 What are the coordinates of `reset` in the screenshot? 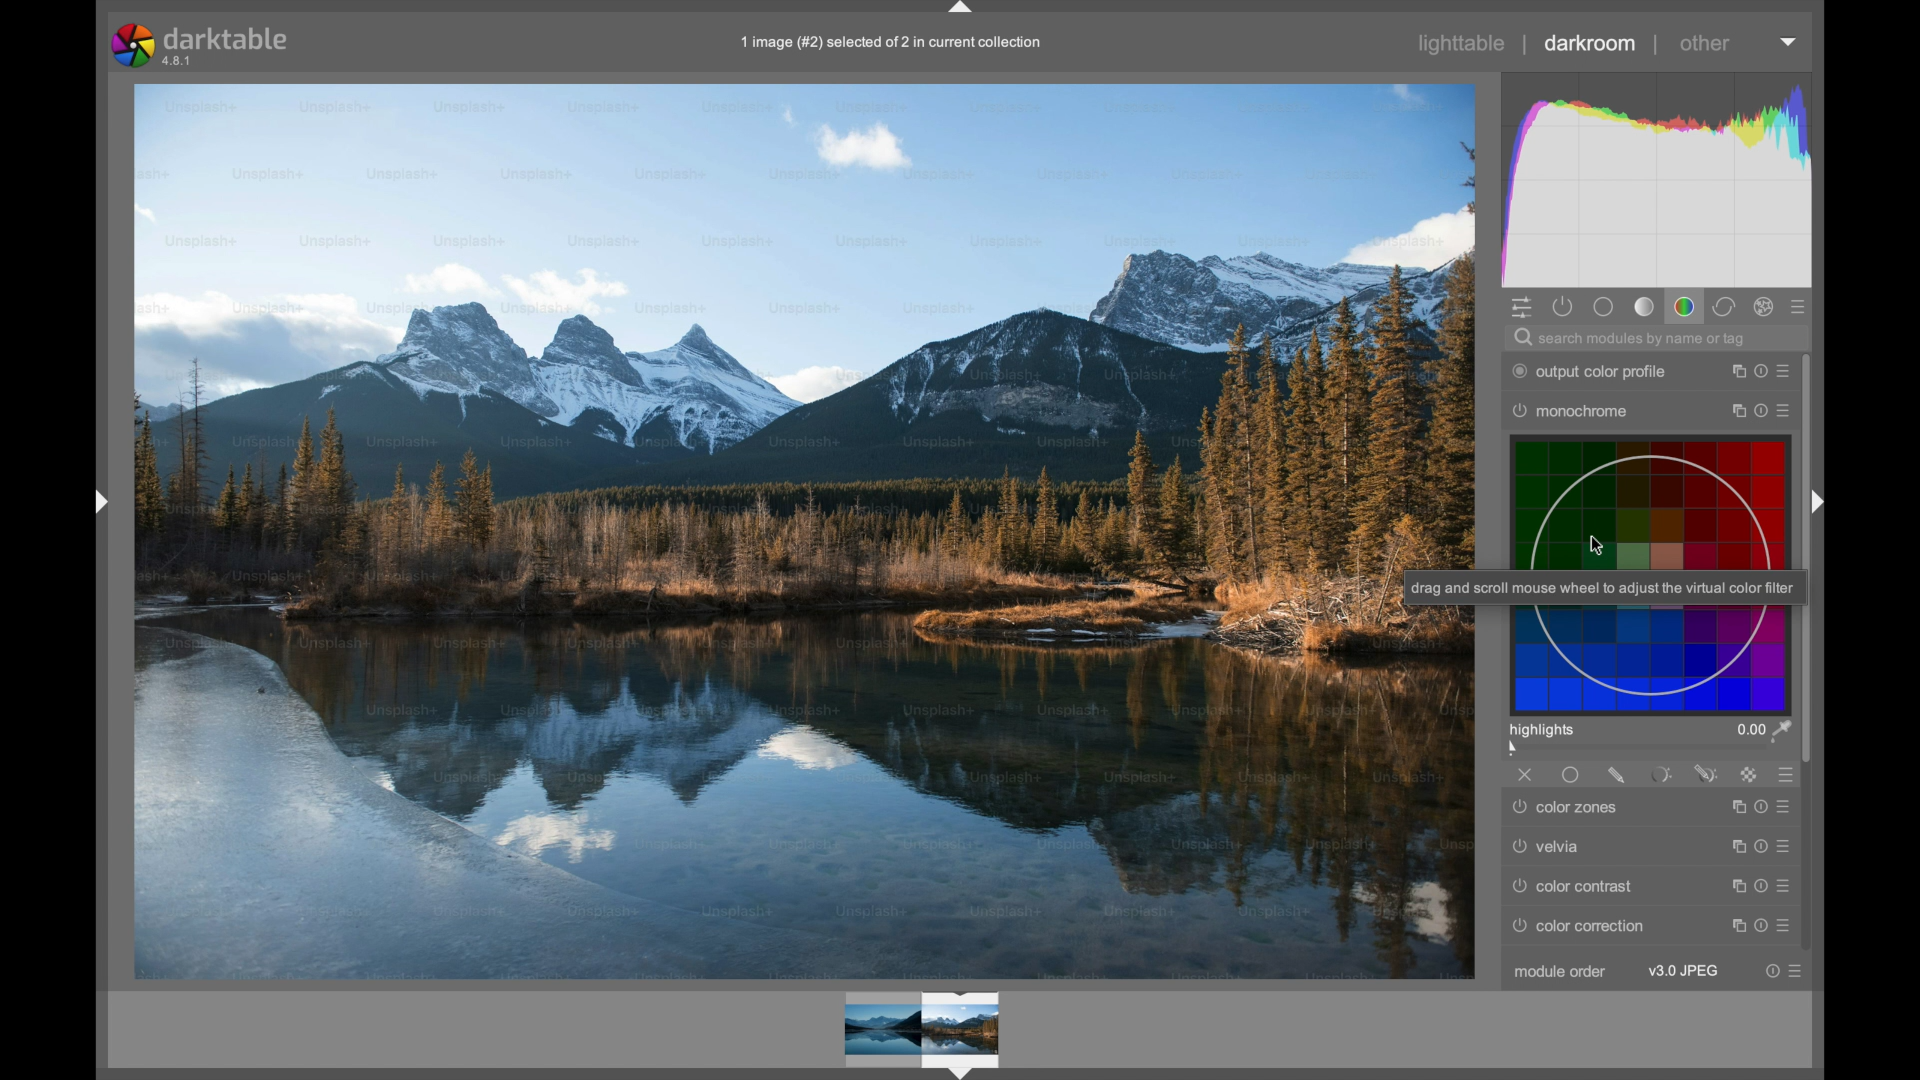 It's located at (1762, 411).